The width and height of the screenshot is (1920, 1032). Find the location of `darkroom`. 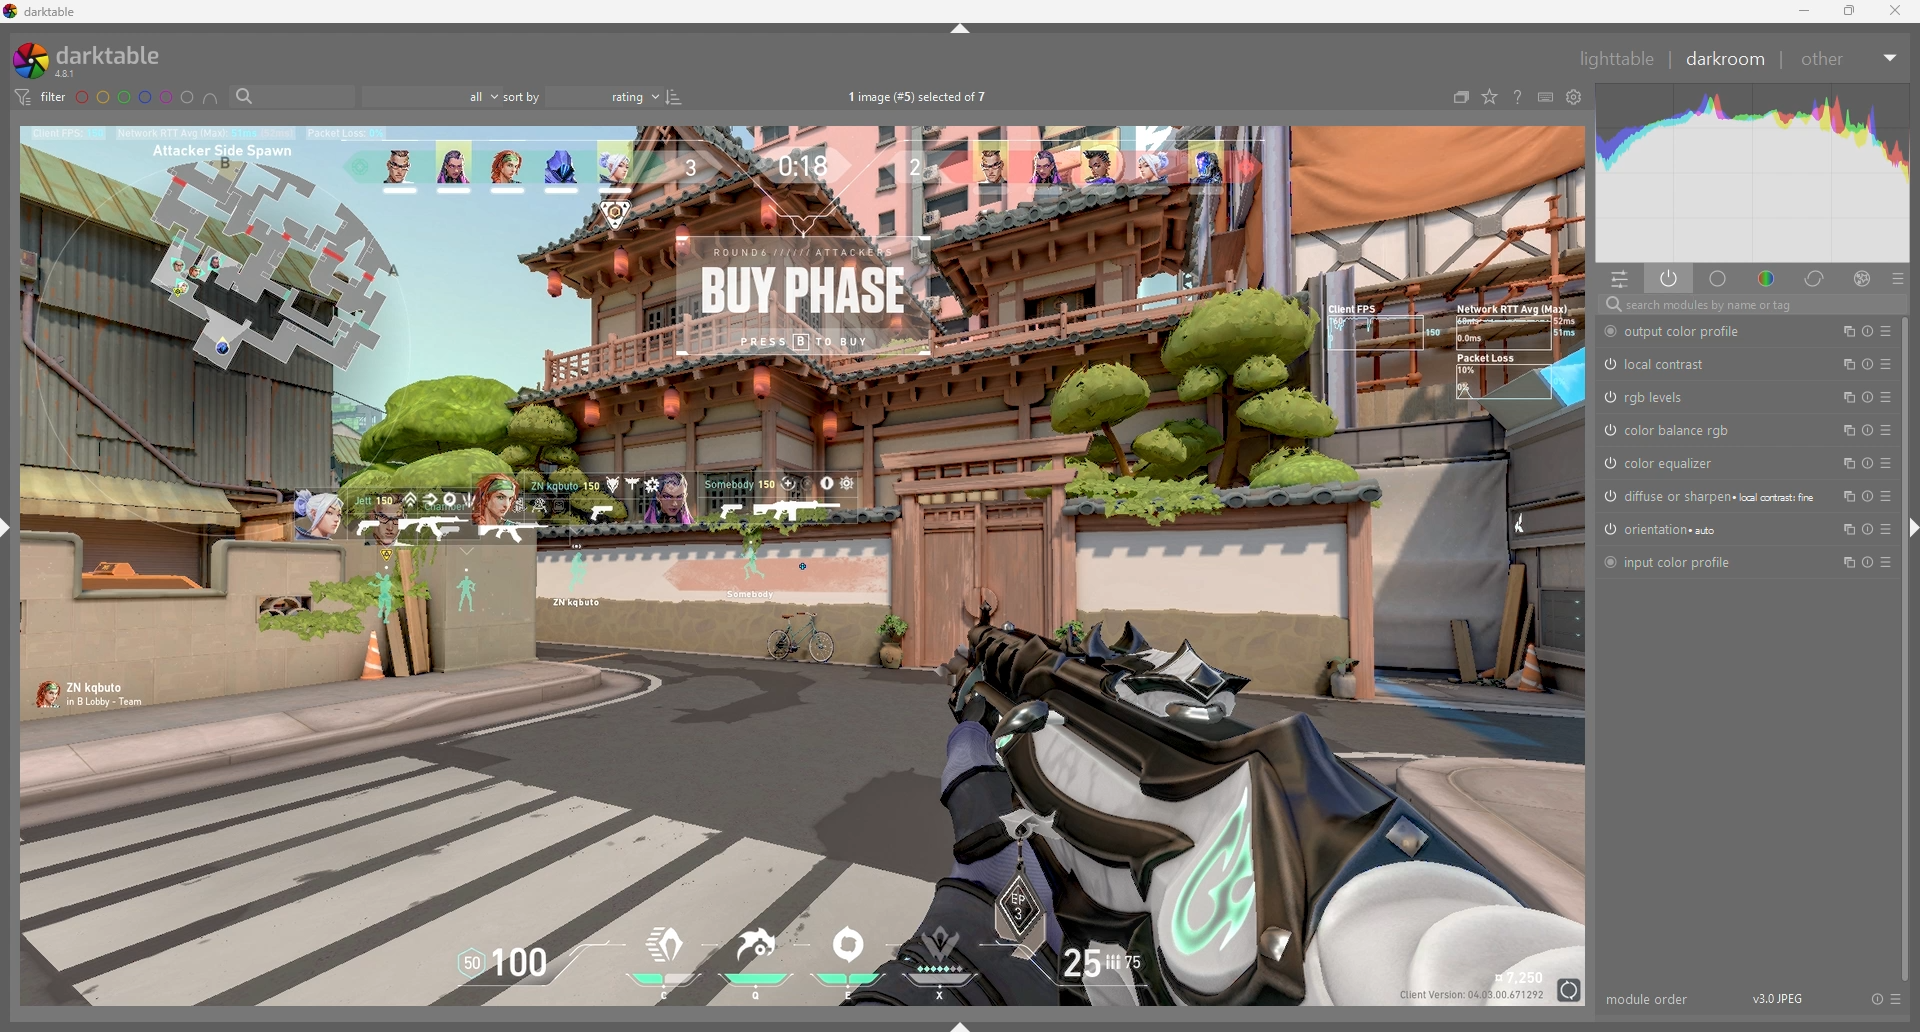

darkroom is located at coordinates (1728, 58).